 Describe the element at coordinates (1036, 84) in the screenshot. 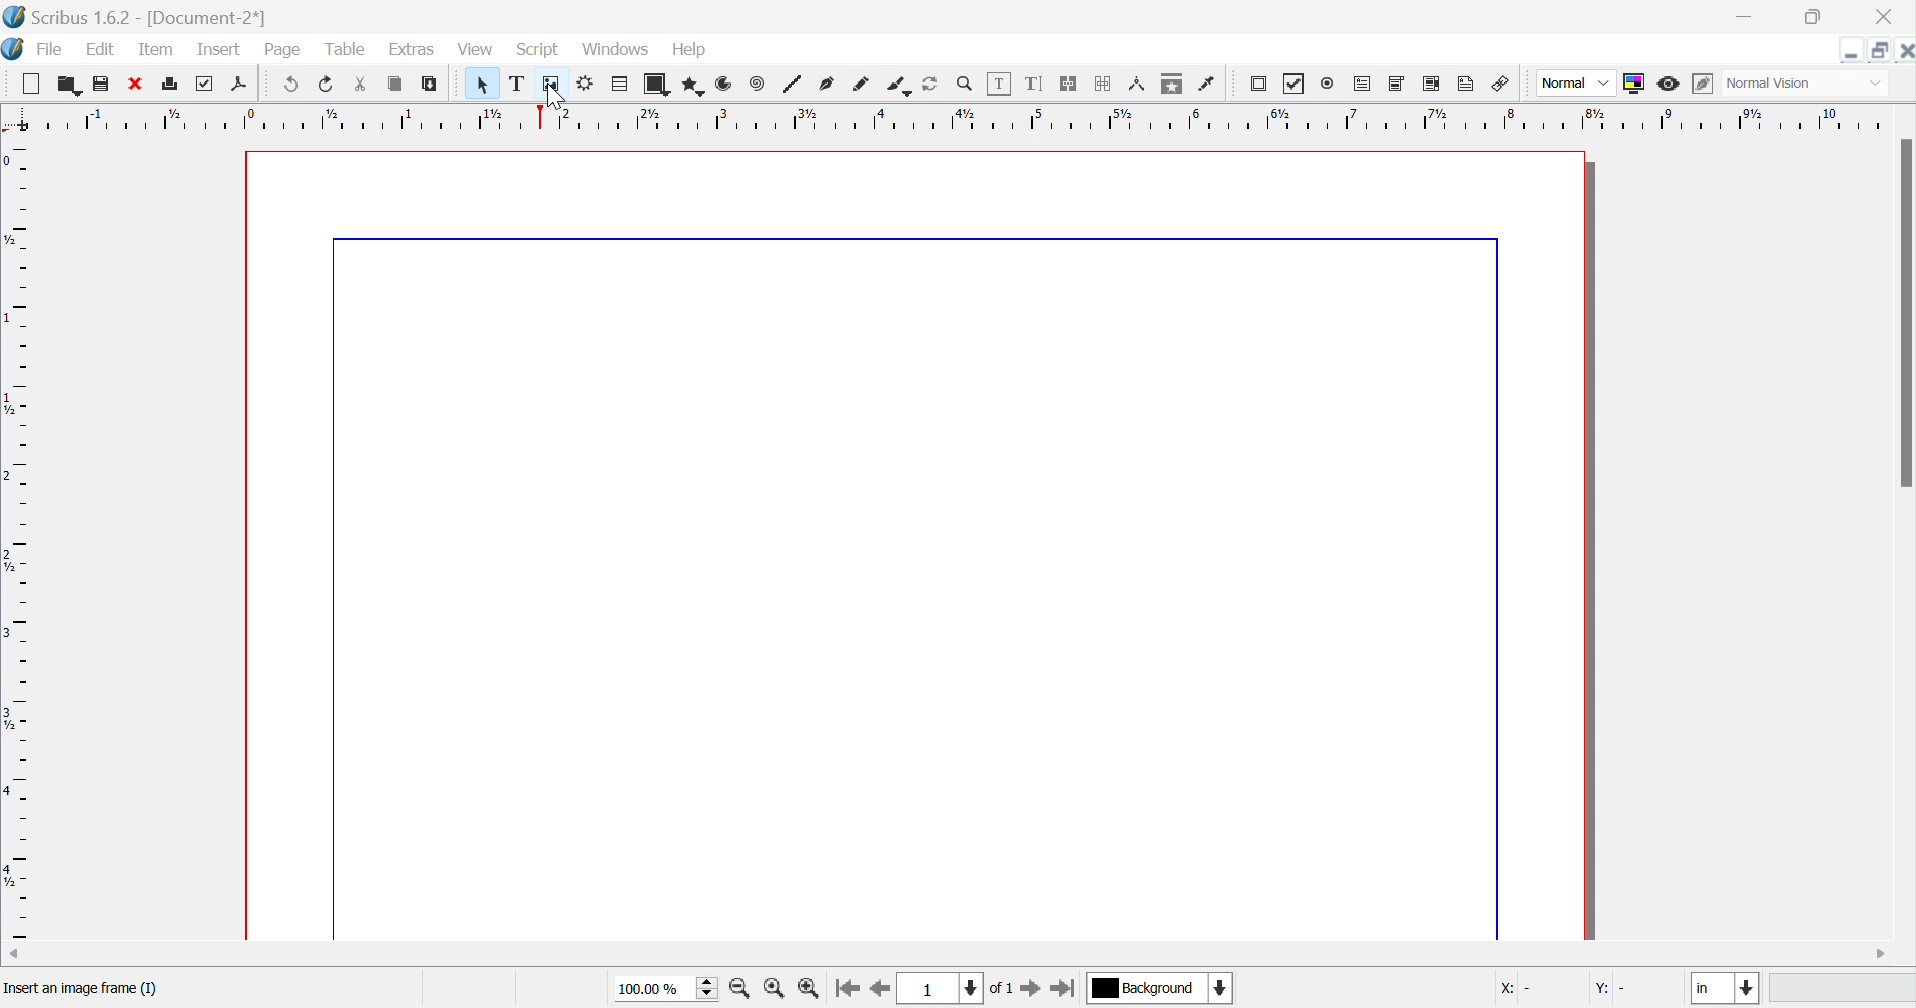

I see `edit text with story editor` at that location.